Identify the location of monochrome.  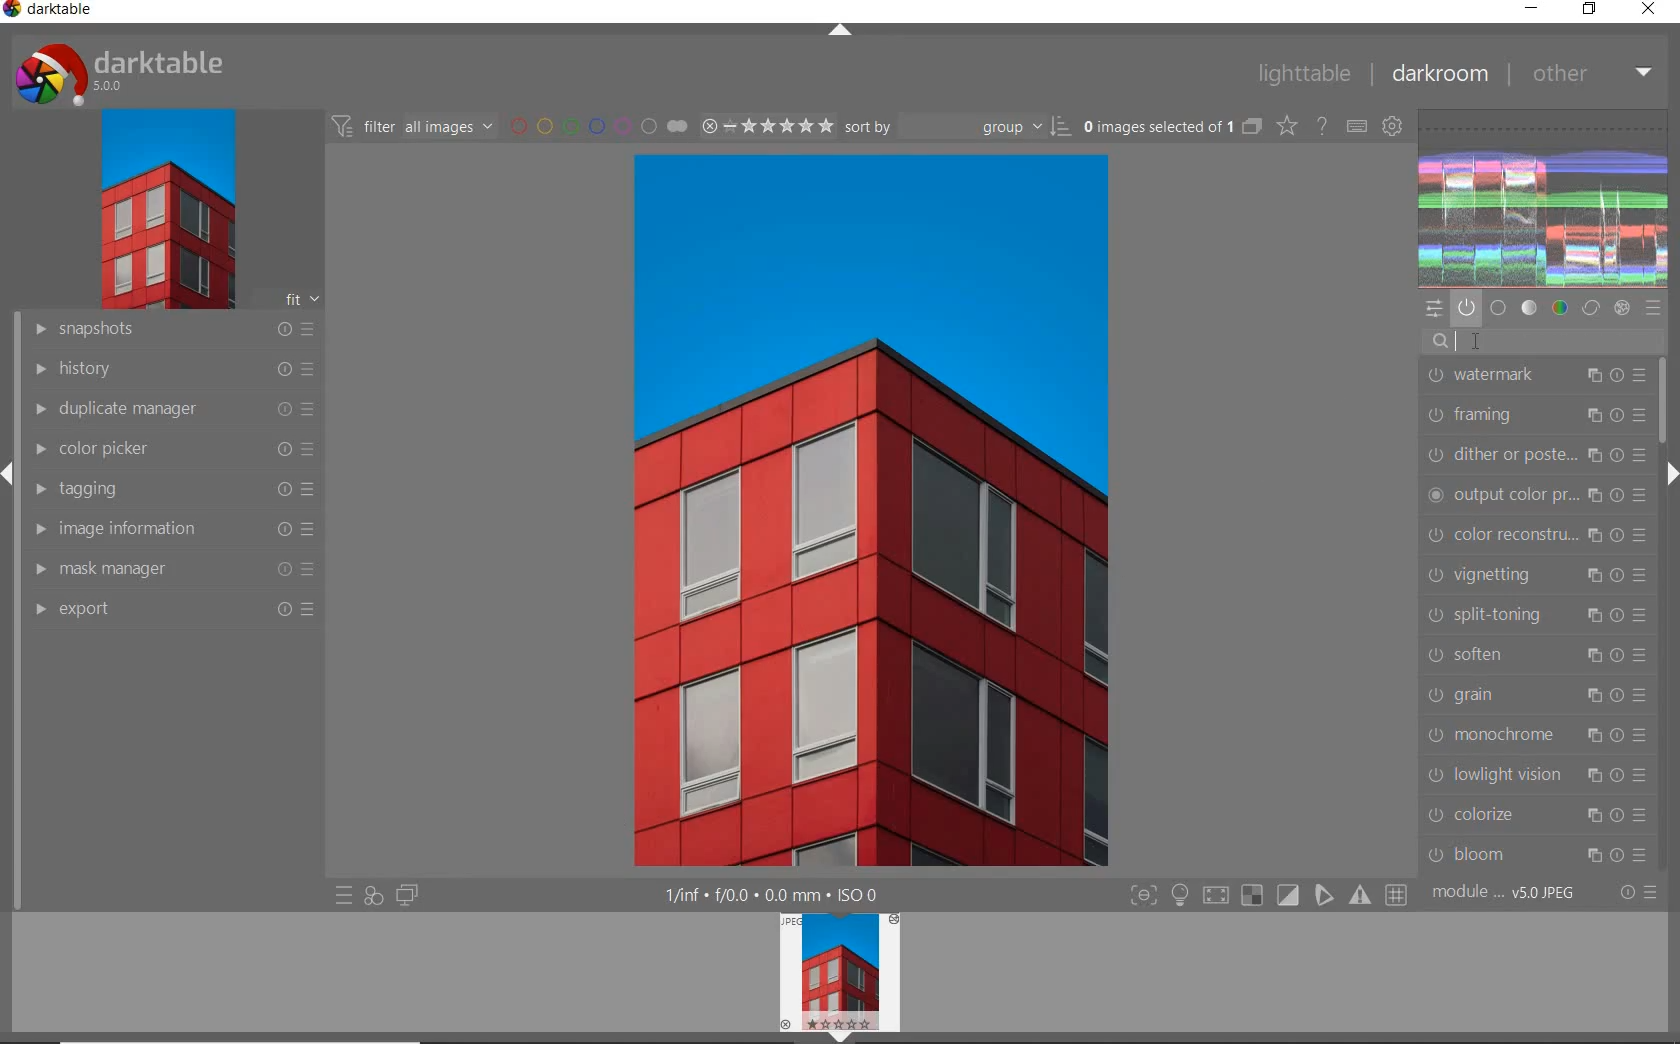
(1537, 735).